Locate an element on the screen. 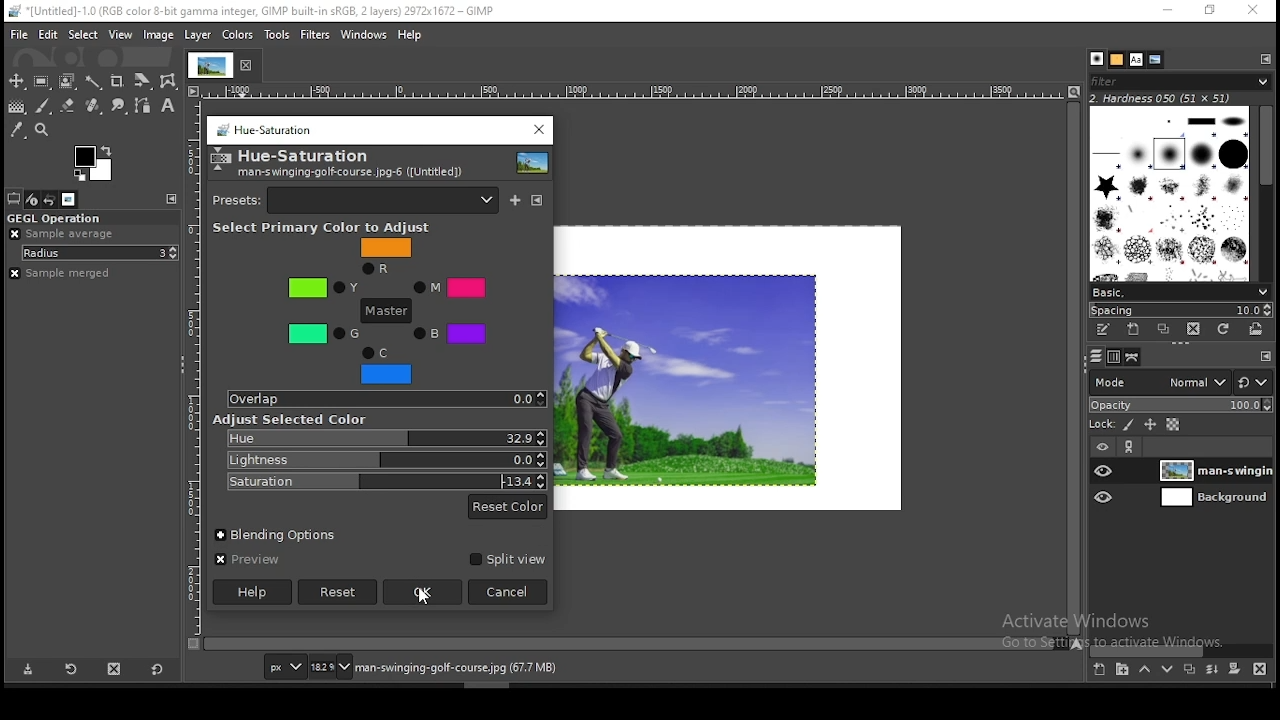  help is located at coordinates (411, 33).